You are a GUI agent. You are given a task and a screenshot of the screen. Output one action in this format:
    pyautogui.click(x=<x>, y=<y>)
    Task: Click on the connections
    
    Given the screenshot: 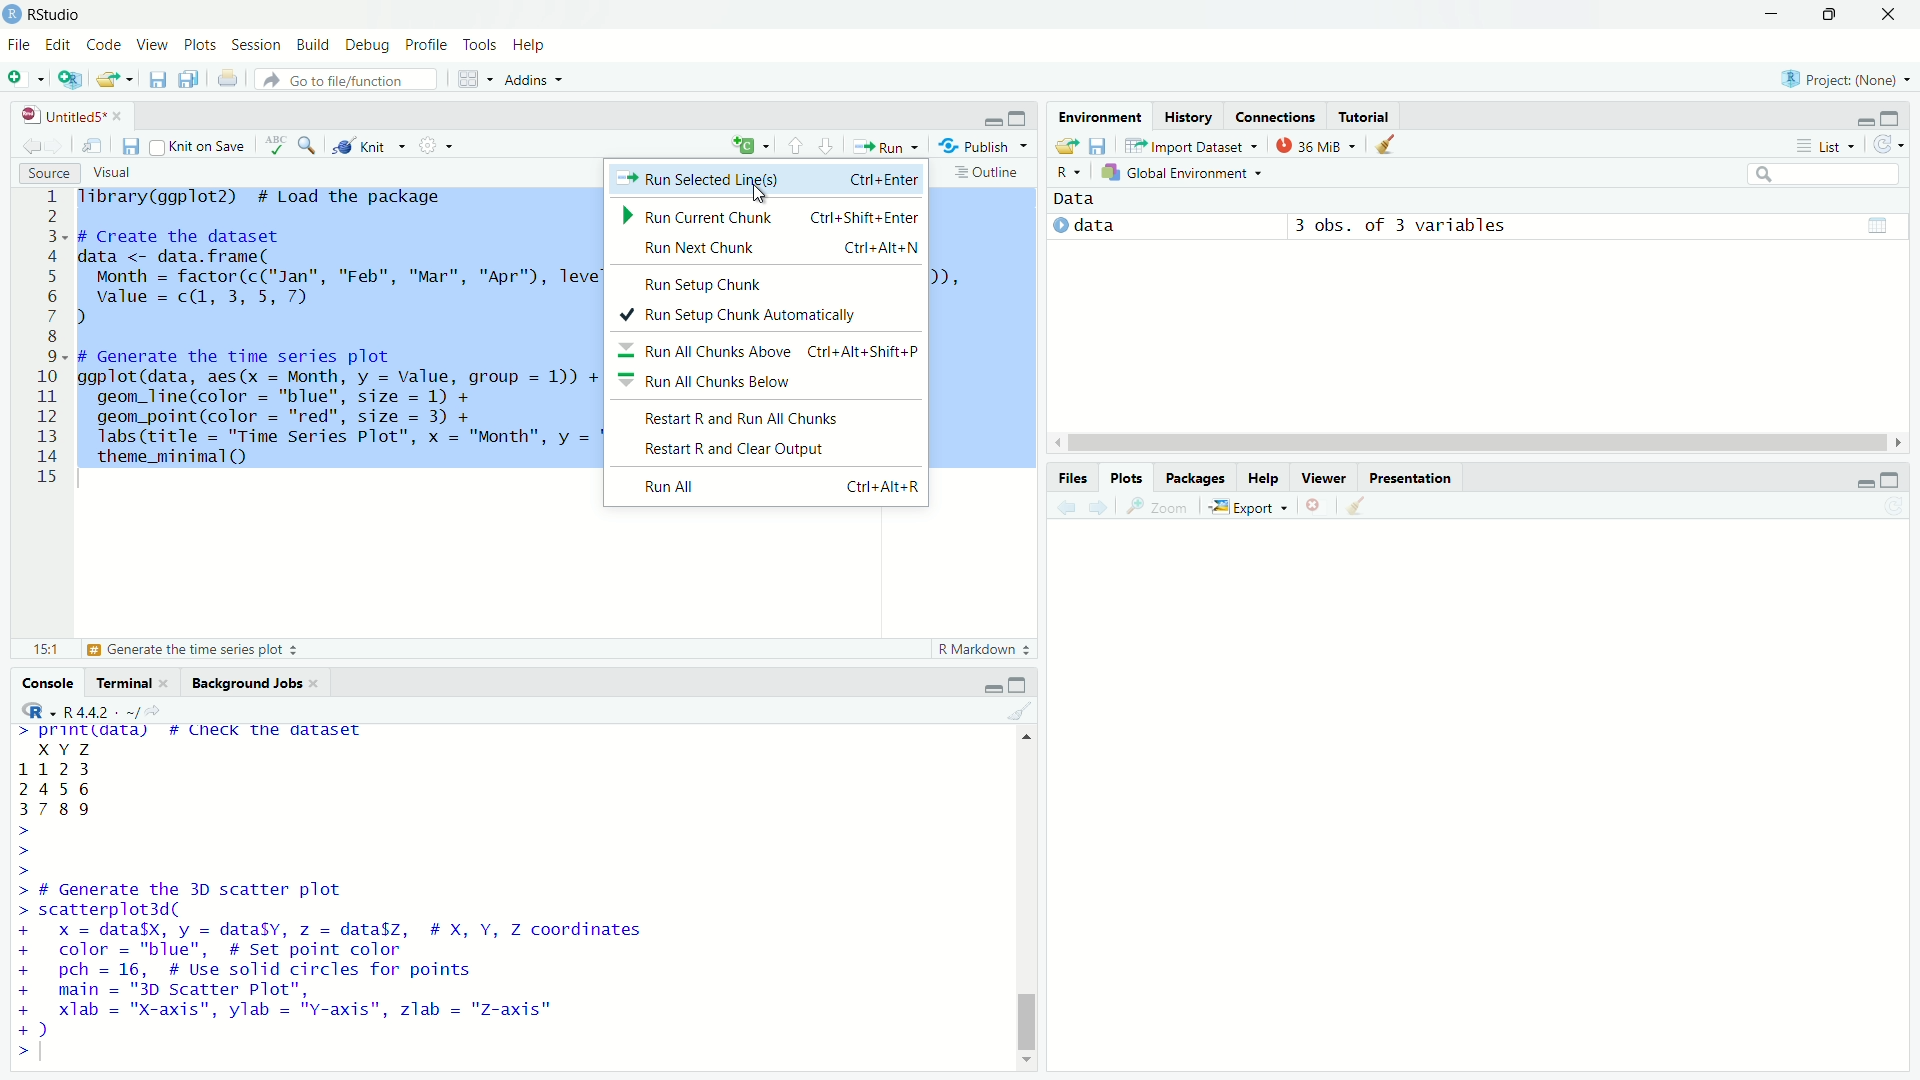 What is the action you would take?
    pyautogui.click(x=1276, y=113)
    